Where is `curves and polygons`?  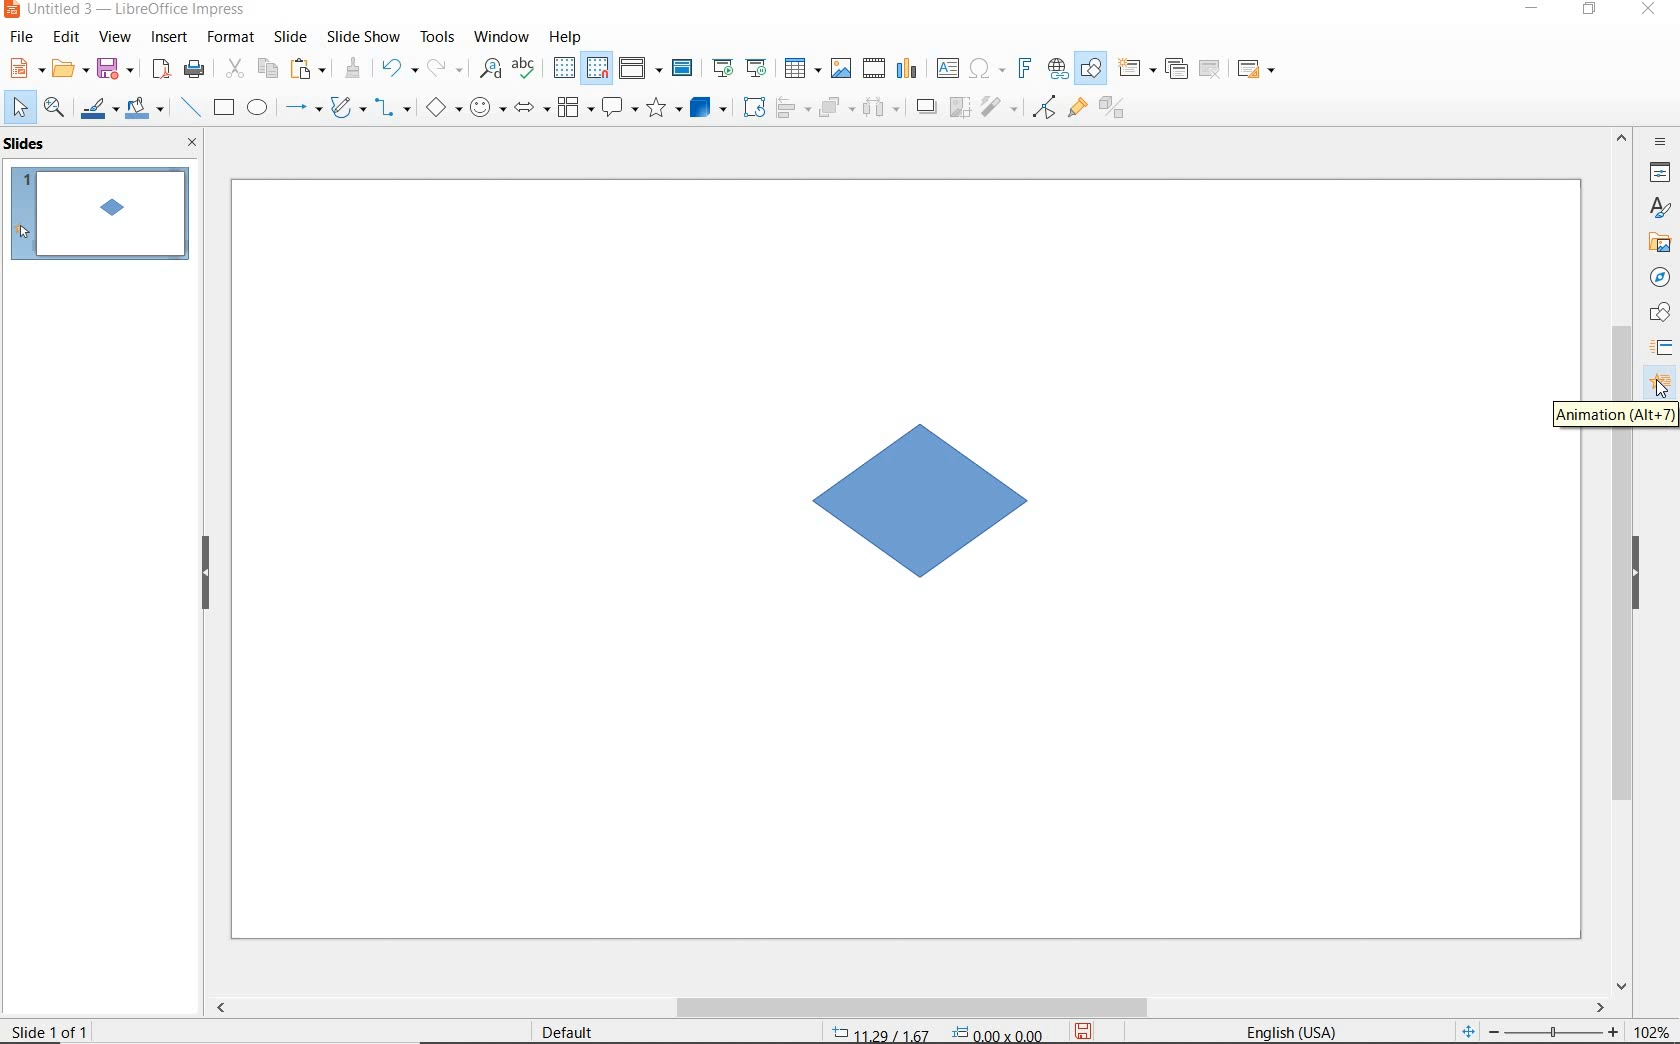
curves and polygons is located at coordinates (347, 109).